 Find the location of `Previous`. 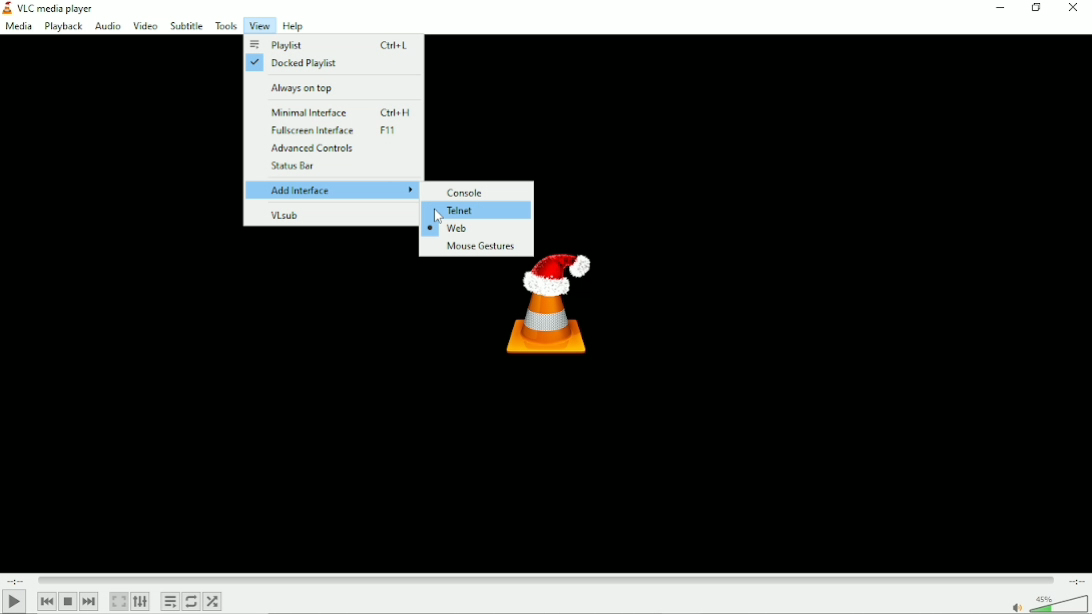

Previous is located at coordinates (45, 601).